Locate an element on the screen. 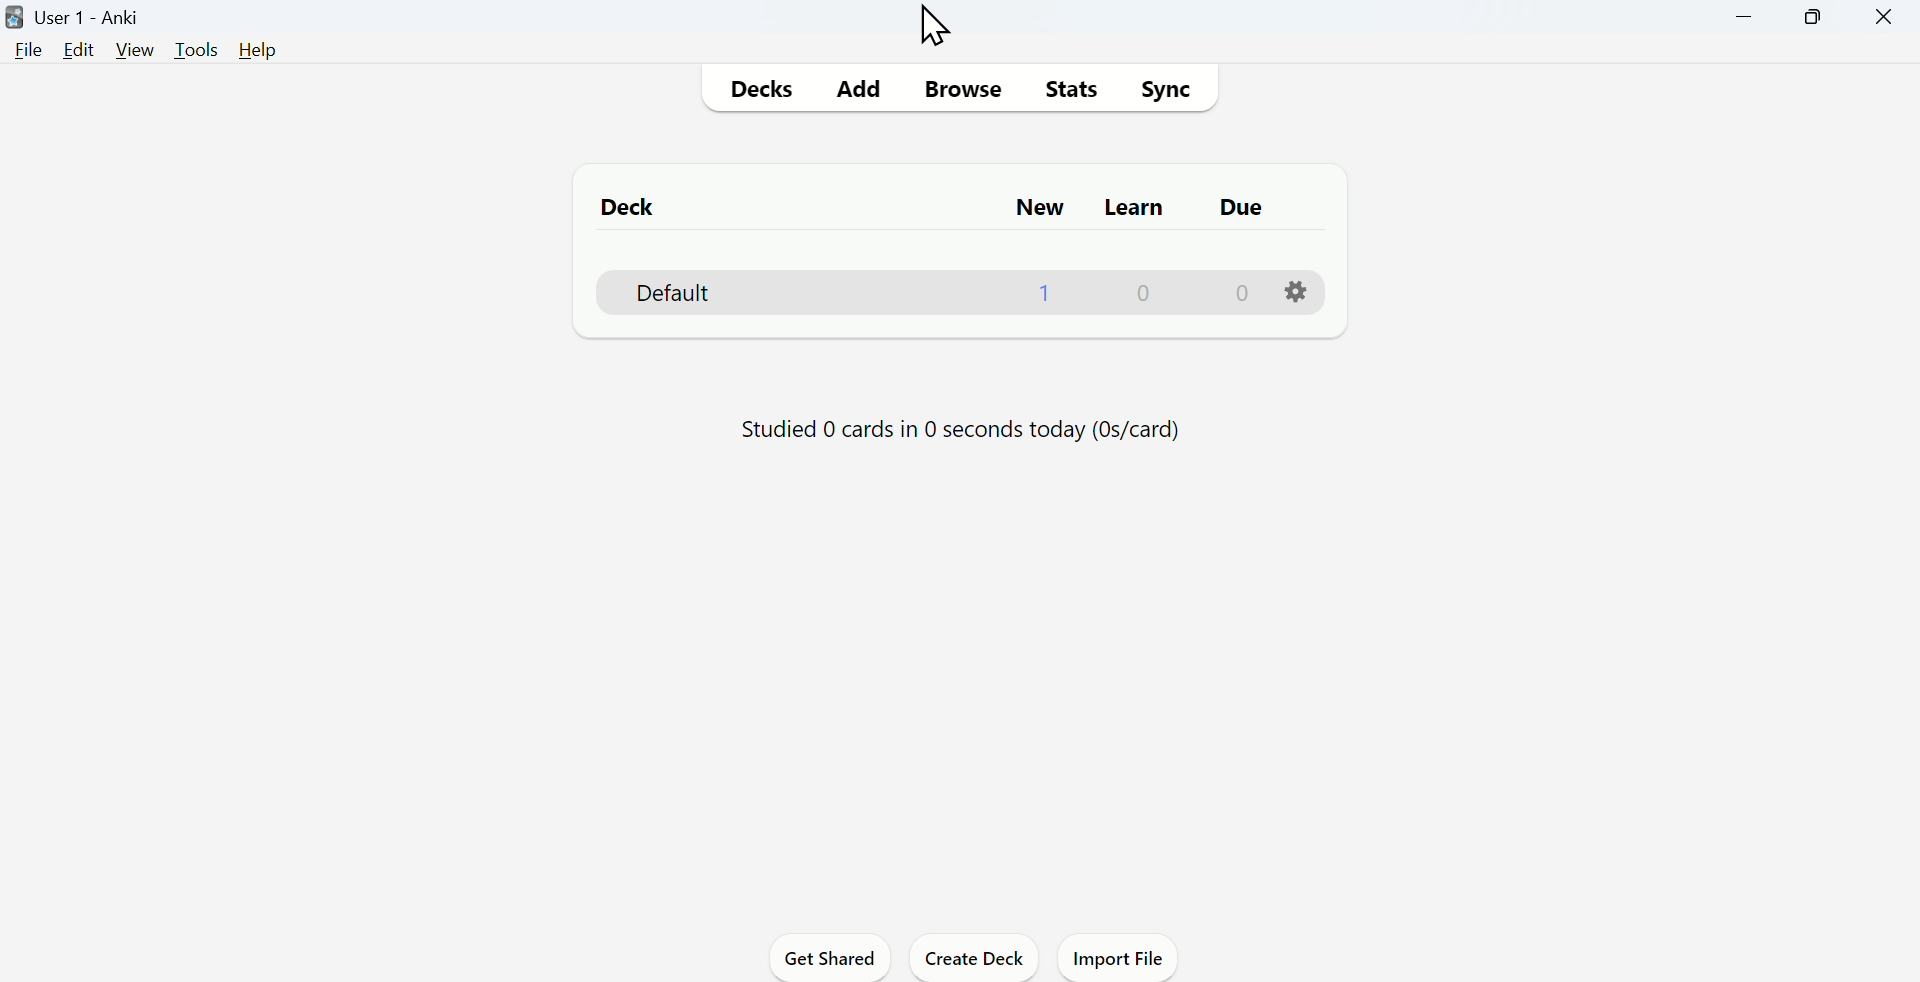 This screenshot has width=1920, height=982. Sync is located at coordinates (1169, 93).